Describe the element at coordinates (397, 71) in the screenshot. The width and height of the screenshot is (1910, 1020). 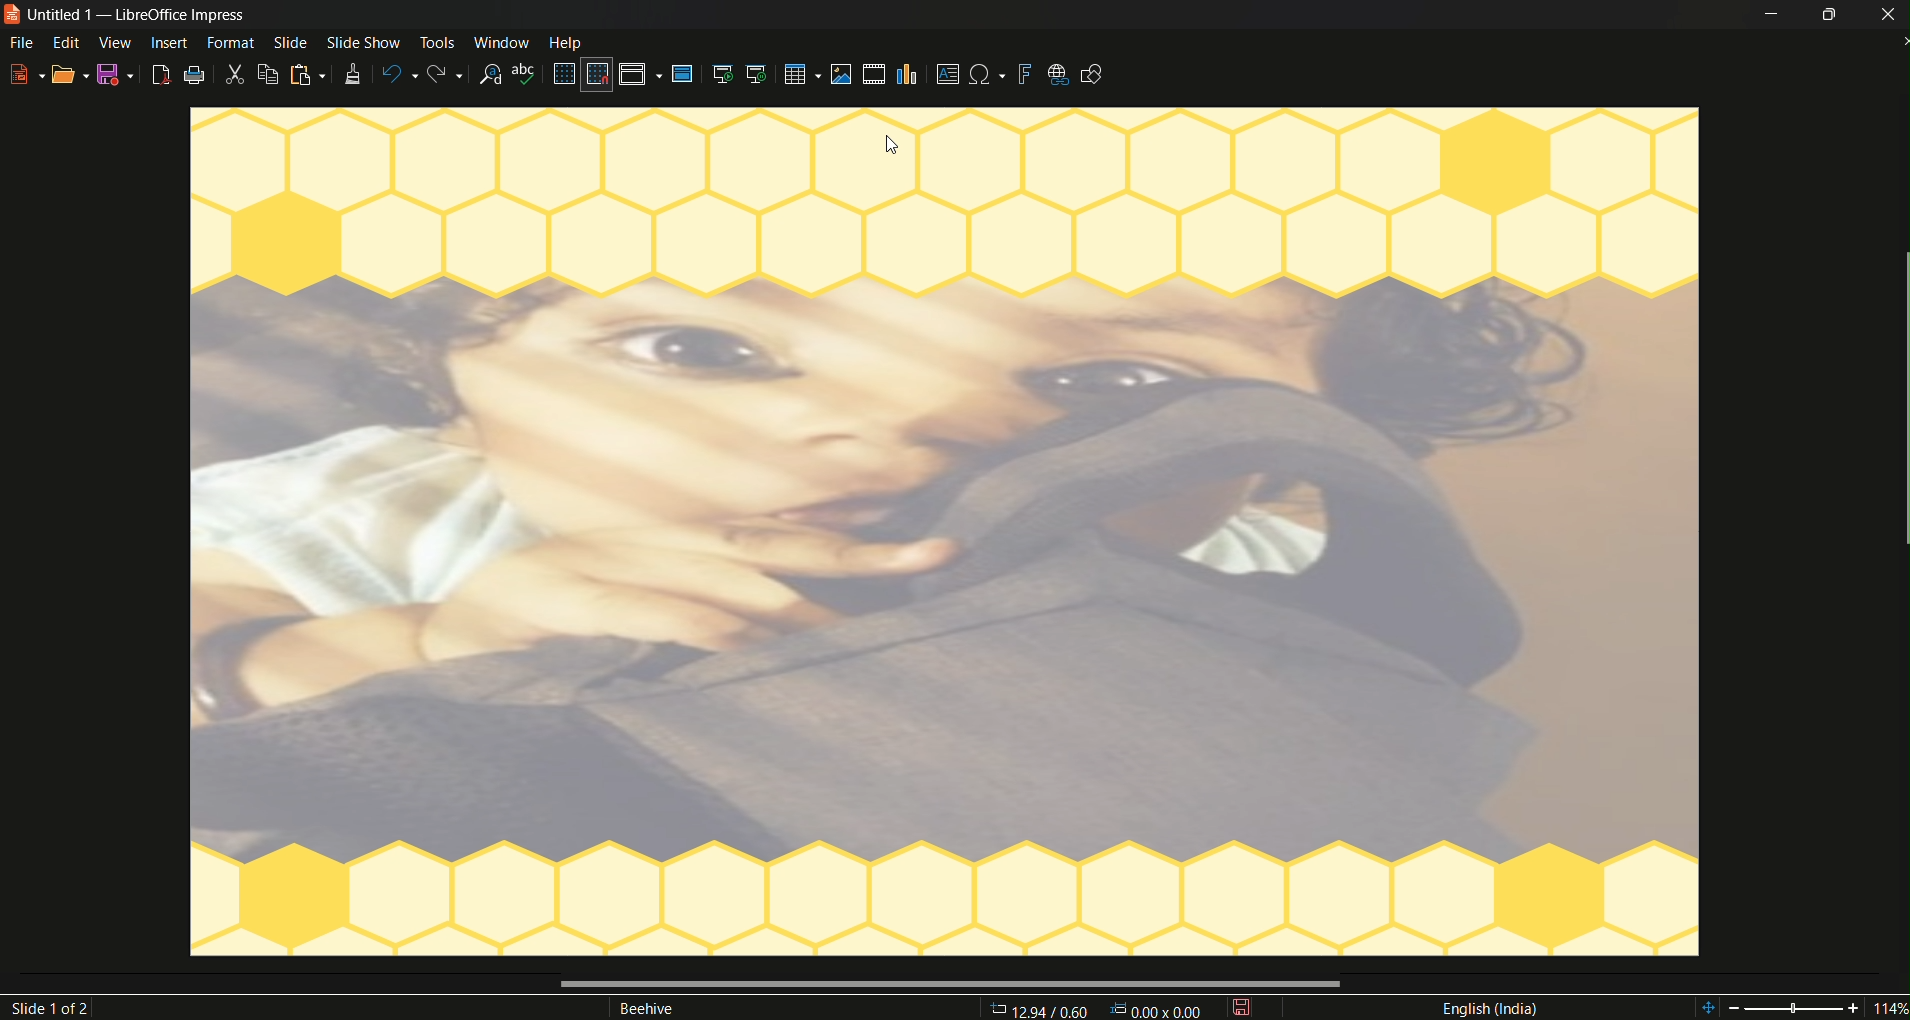
I see `undo` at that location.